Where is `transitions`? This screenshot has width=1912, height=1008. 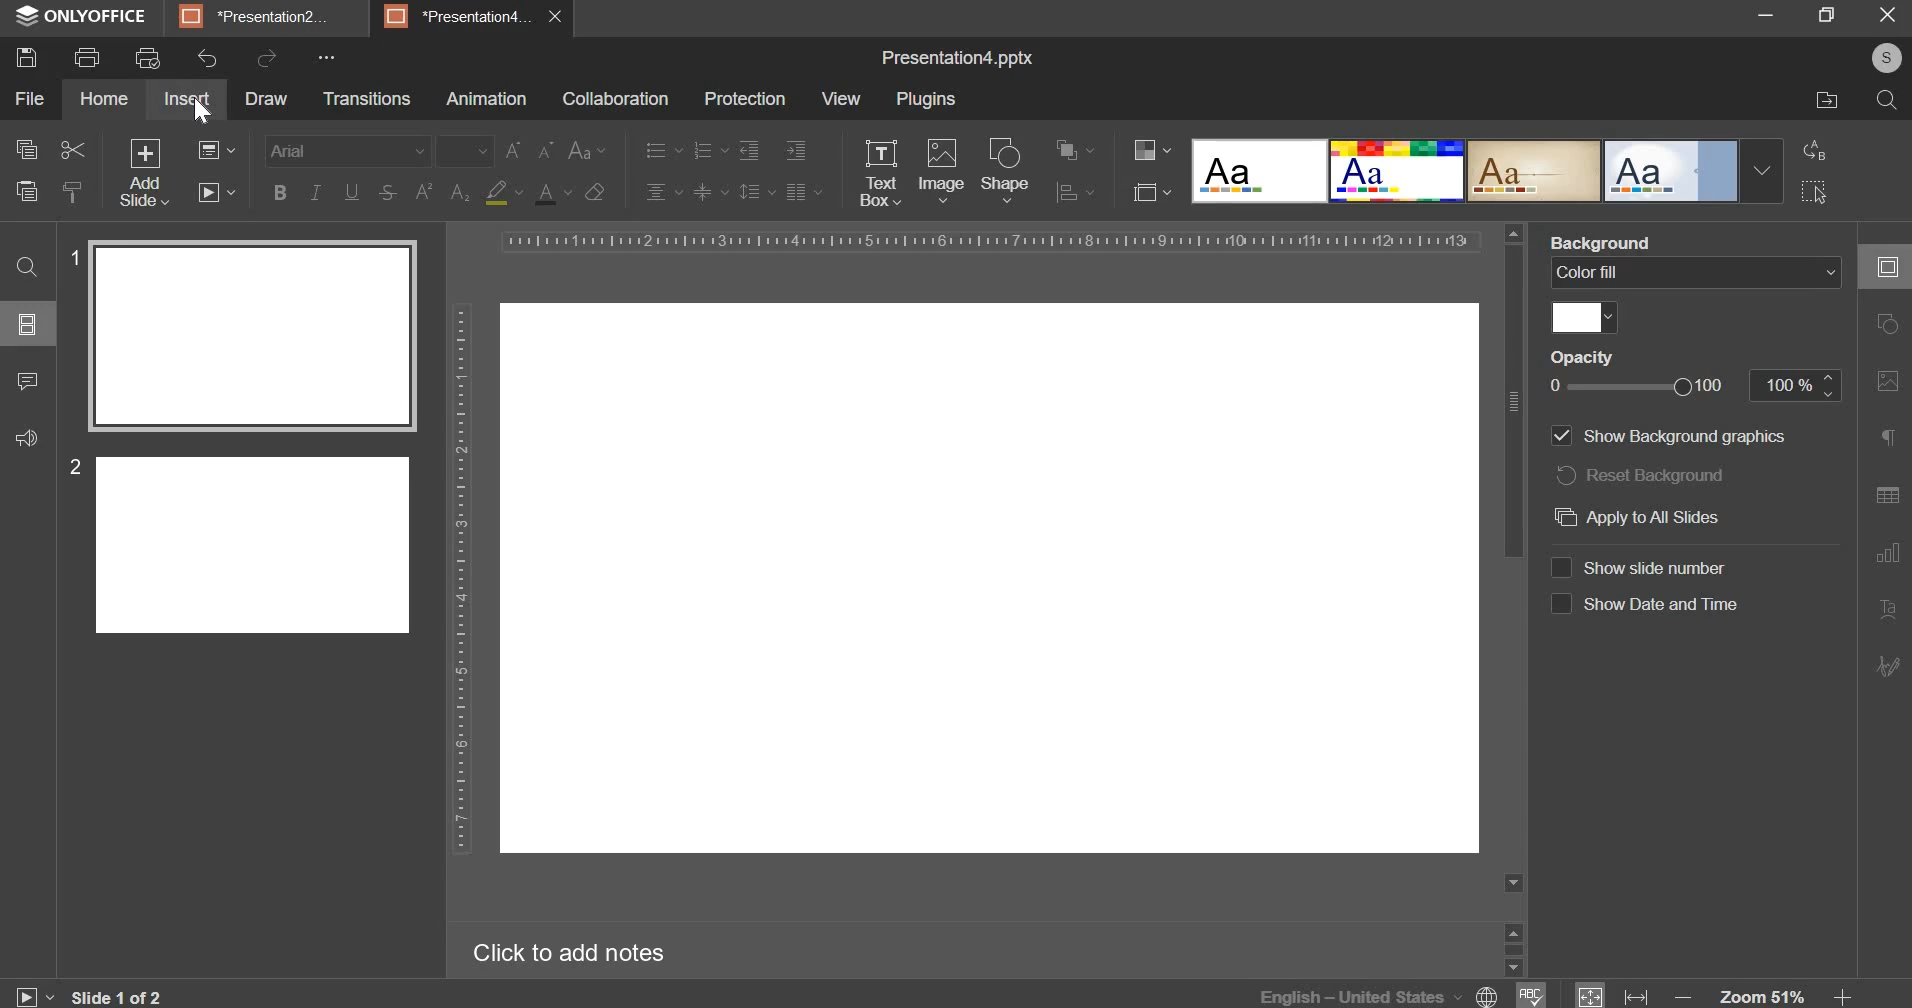
transitions is located at coordinates (365, 98).